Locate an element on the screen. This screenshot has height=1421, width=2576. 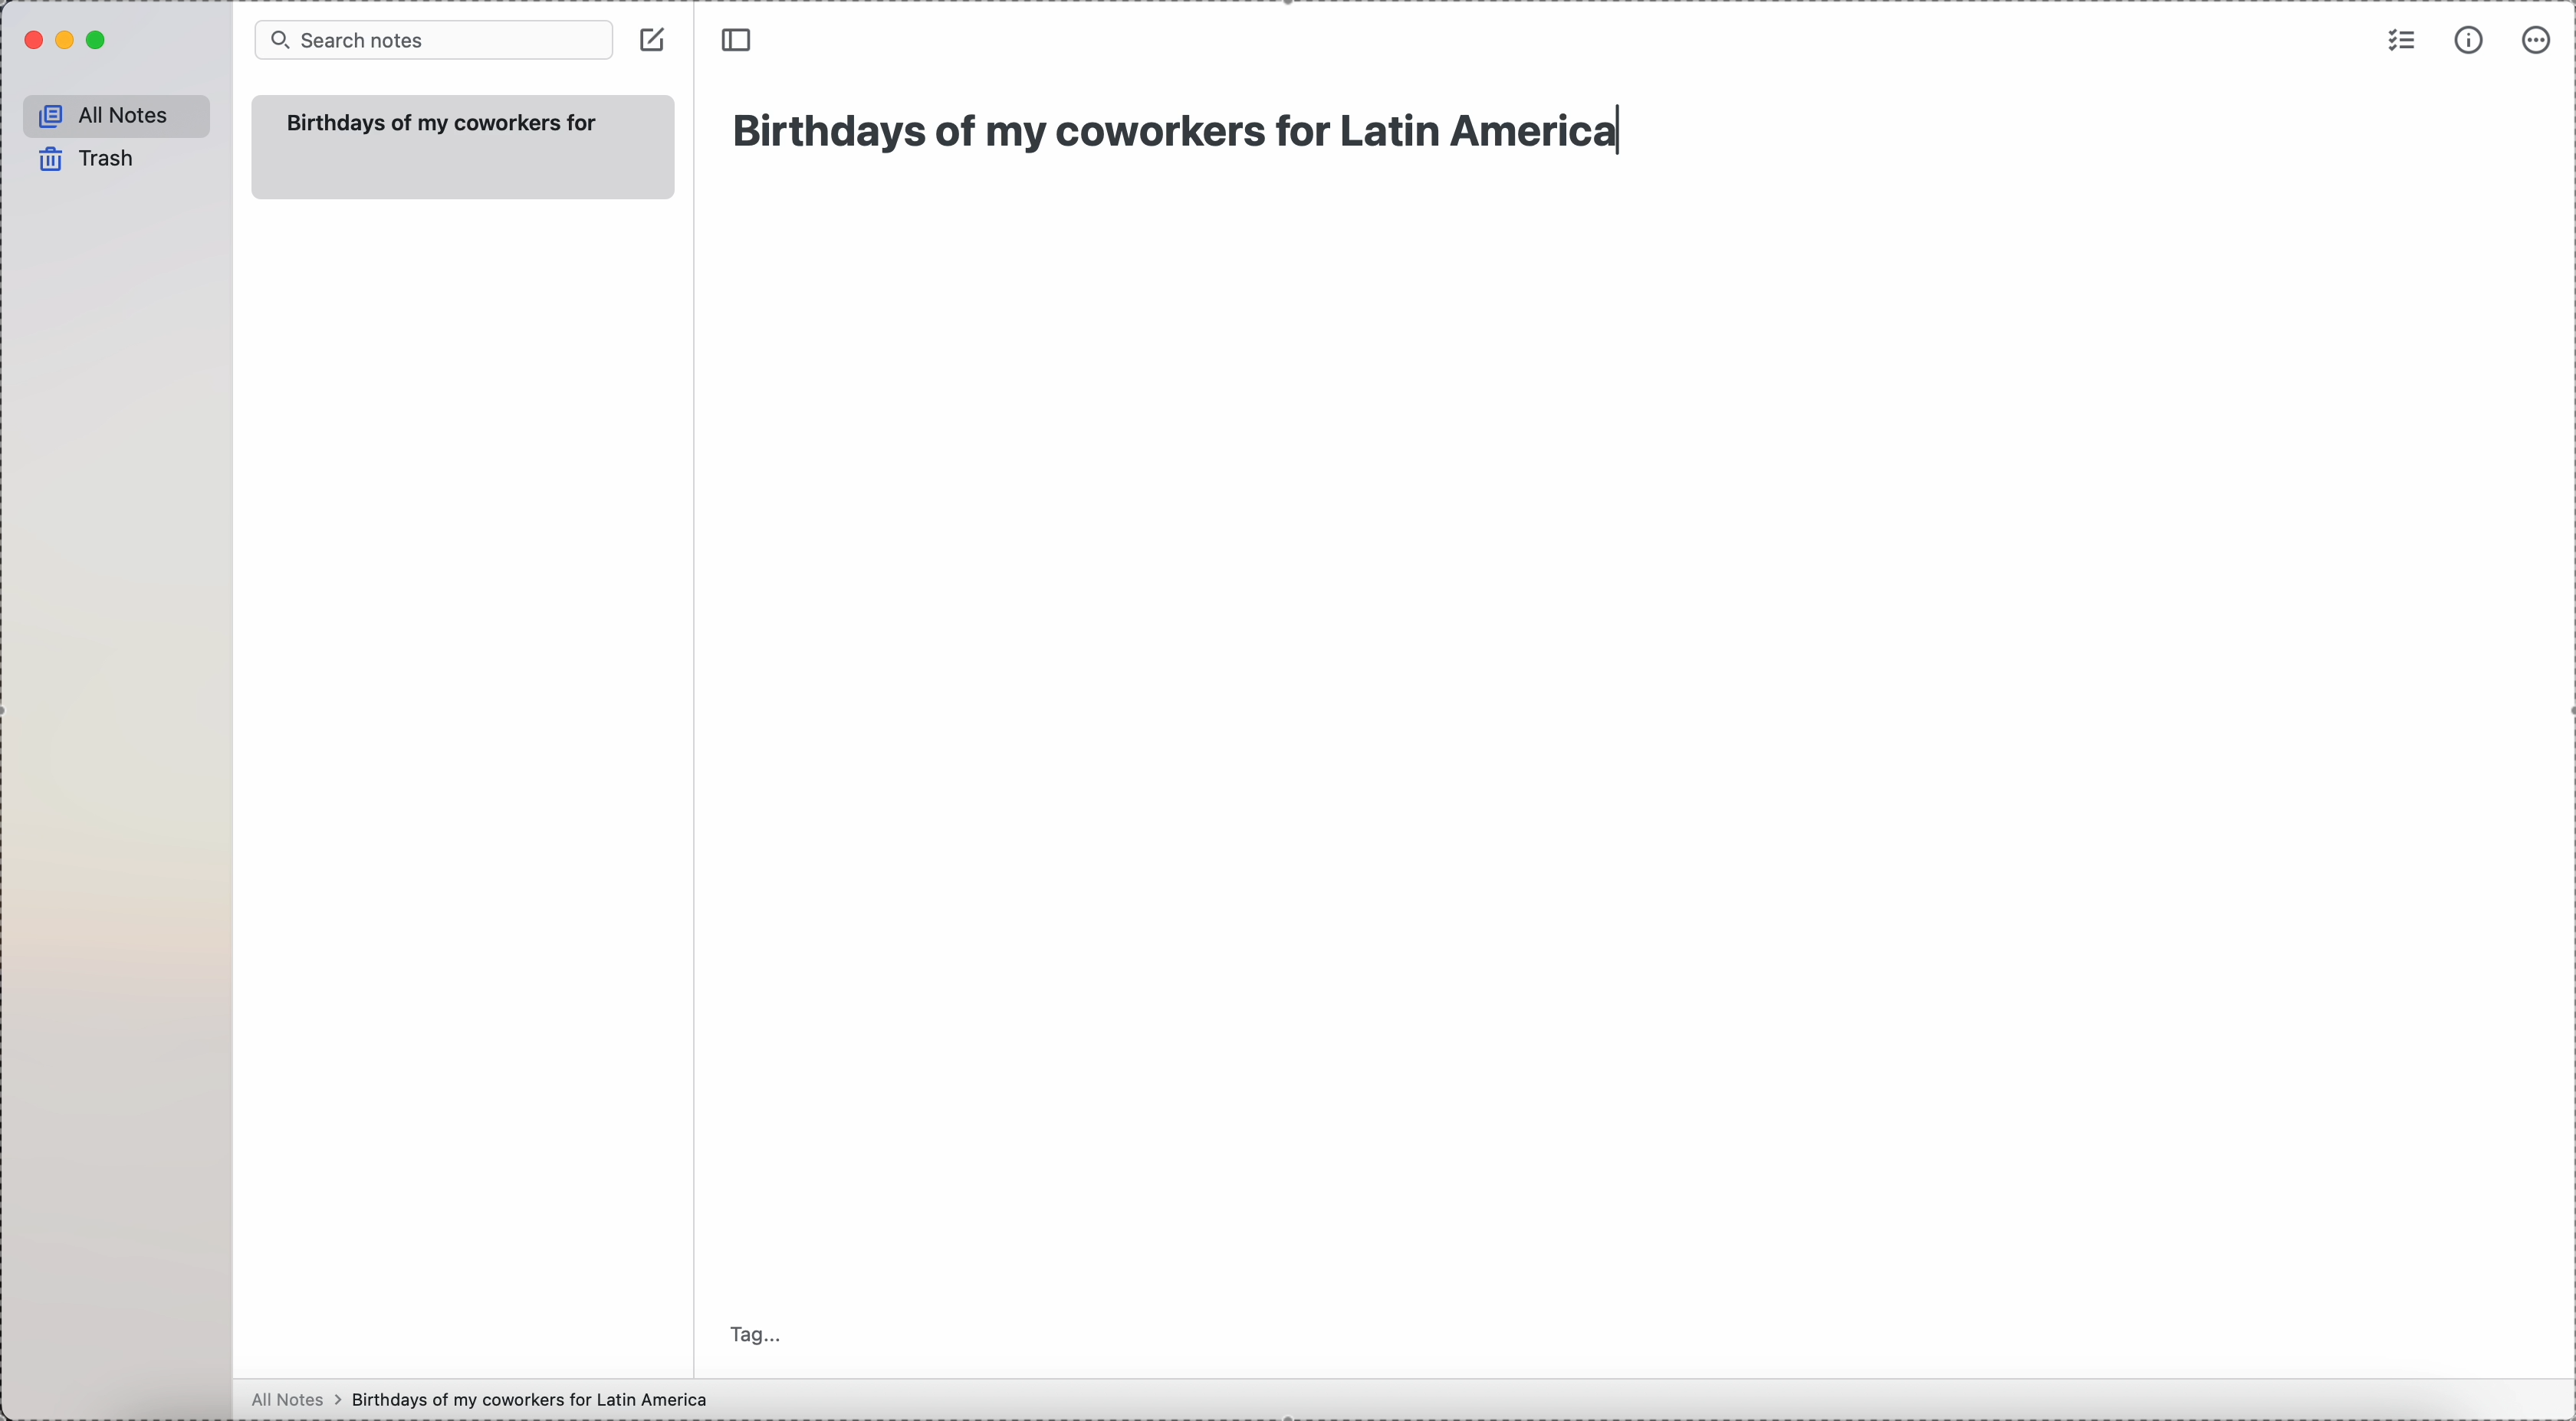
toggle side bar is located at coordinates (739, 41).